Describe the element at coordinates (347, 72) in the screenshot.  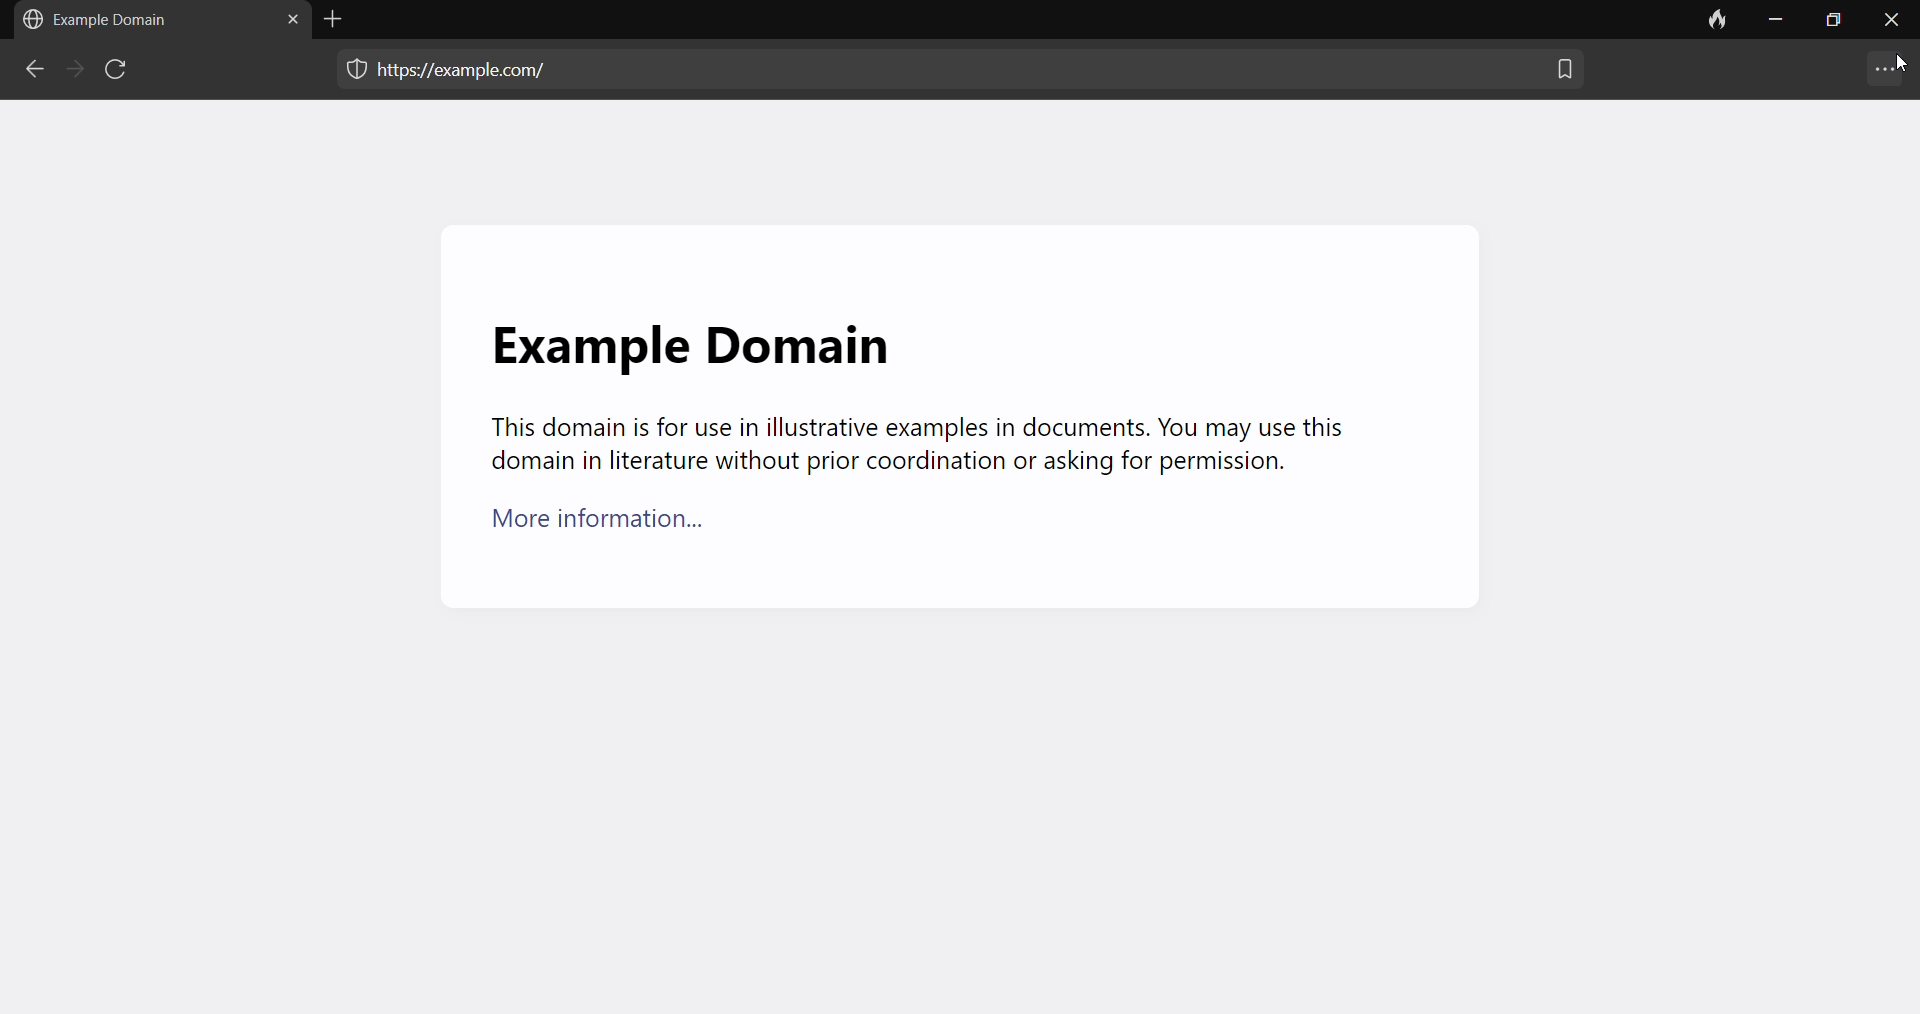
I see `protection menu` at that location.